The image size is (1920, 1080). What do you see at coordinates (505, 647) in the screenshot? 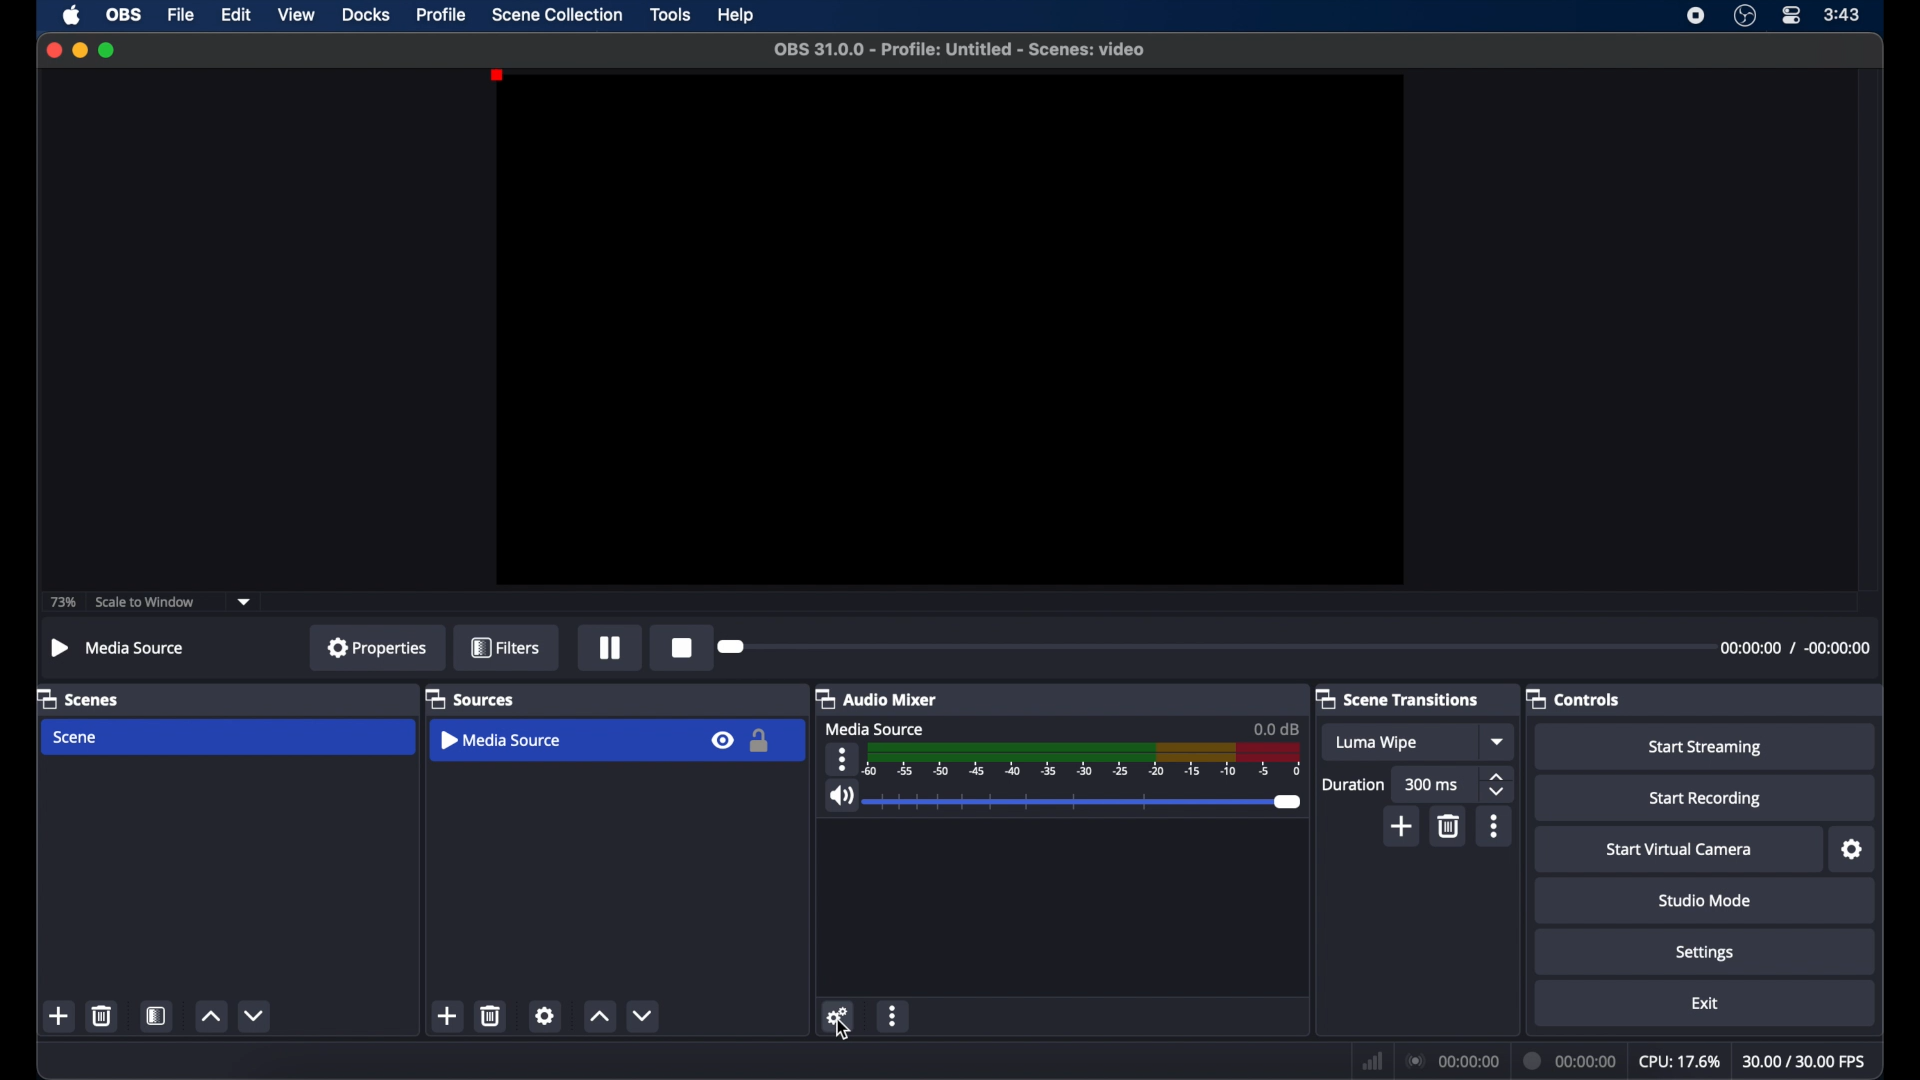
I see `filters` at bounding box center [505, 647].